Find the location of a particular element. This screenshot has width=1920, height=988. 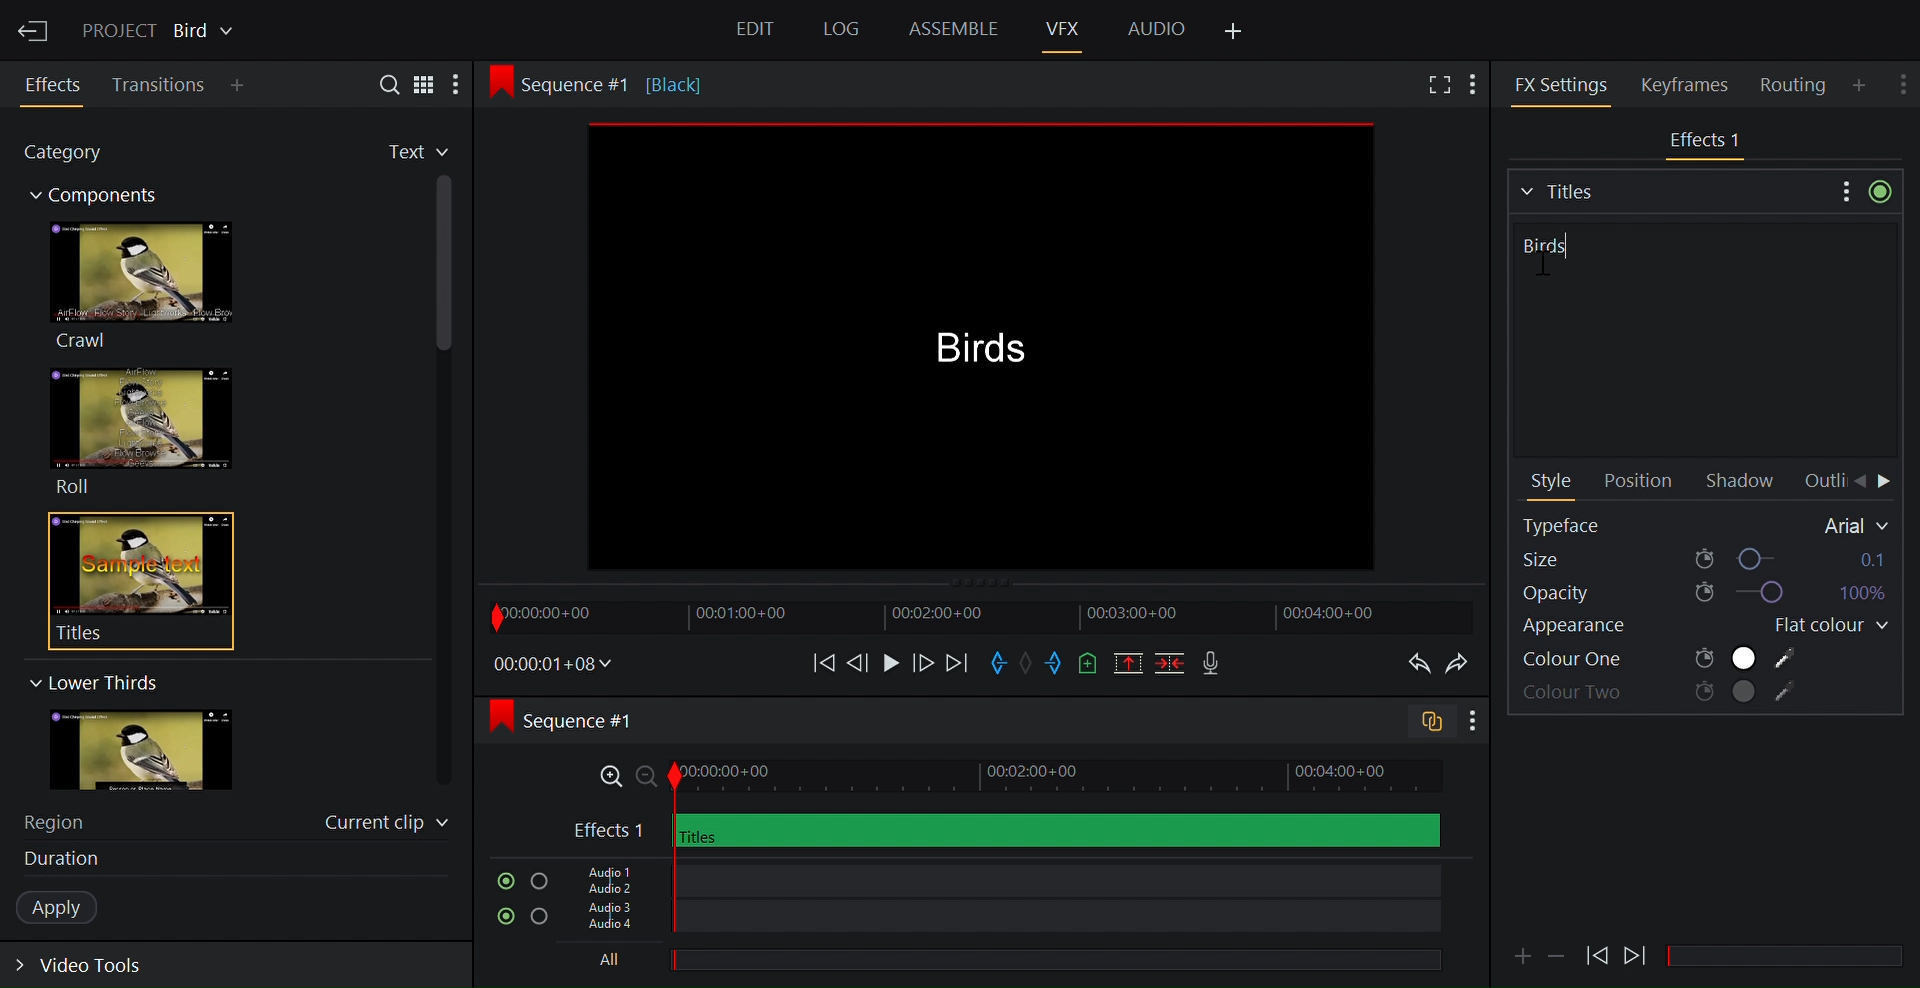

Edit is located at coordinates (758, 32).